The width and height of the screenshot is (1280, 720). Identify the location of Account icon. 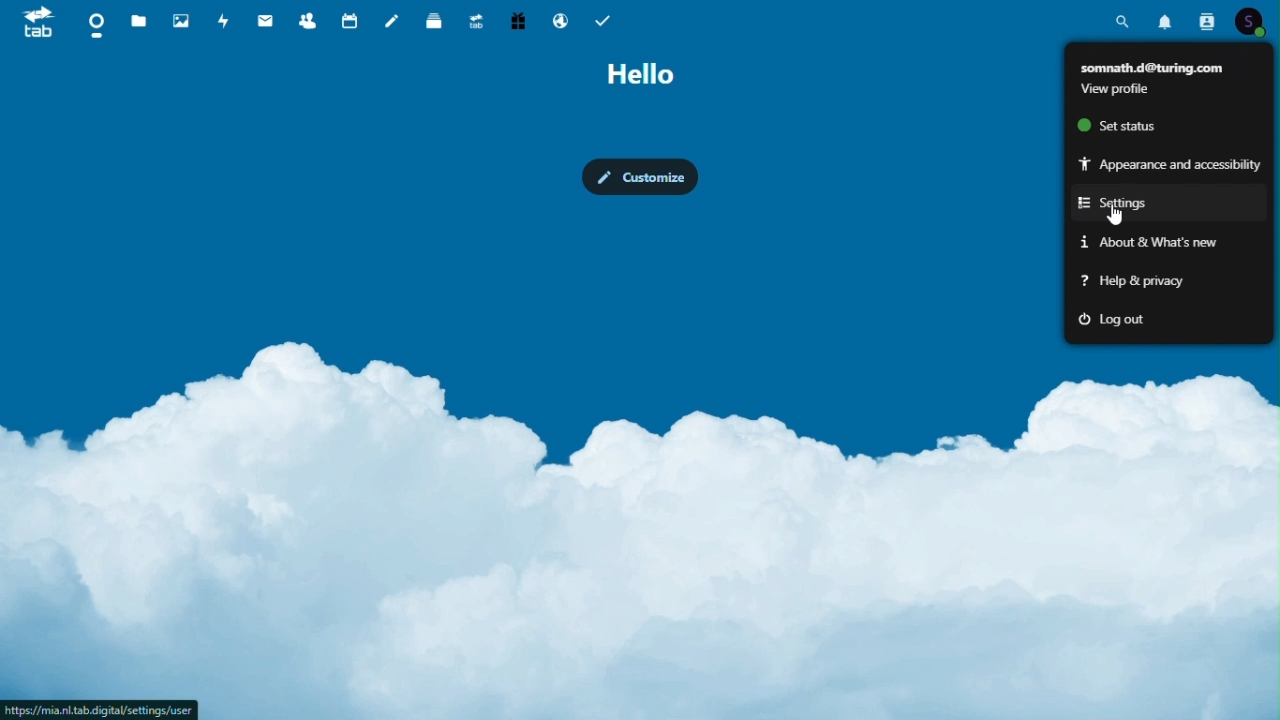
(1252, 20).